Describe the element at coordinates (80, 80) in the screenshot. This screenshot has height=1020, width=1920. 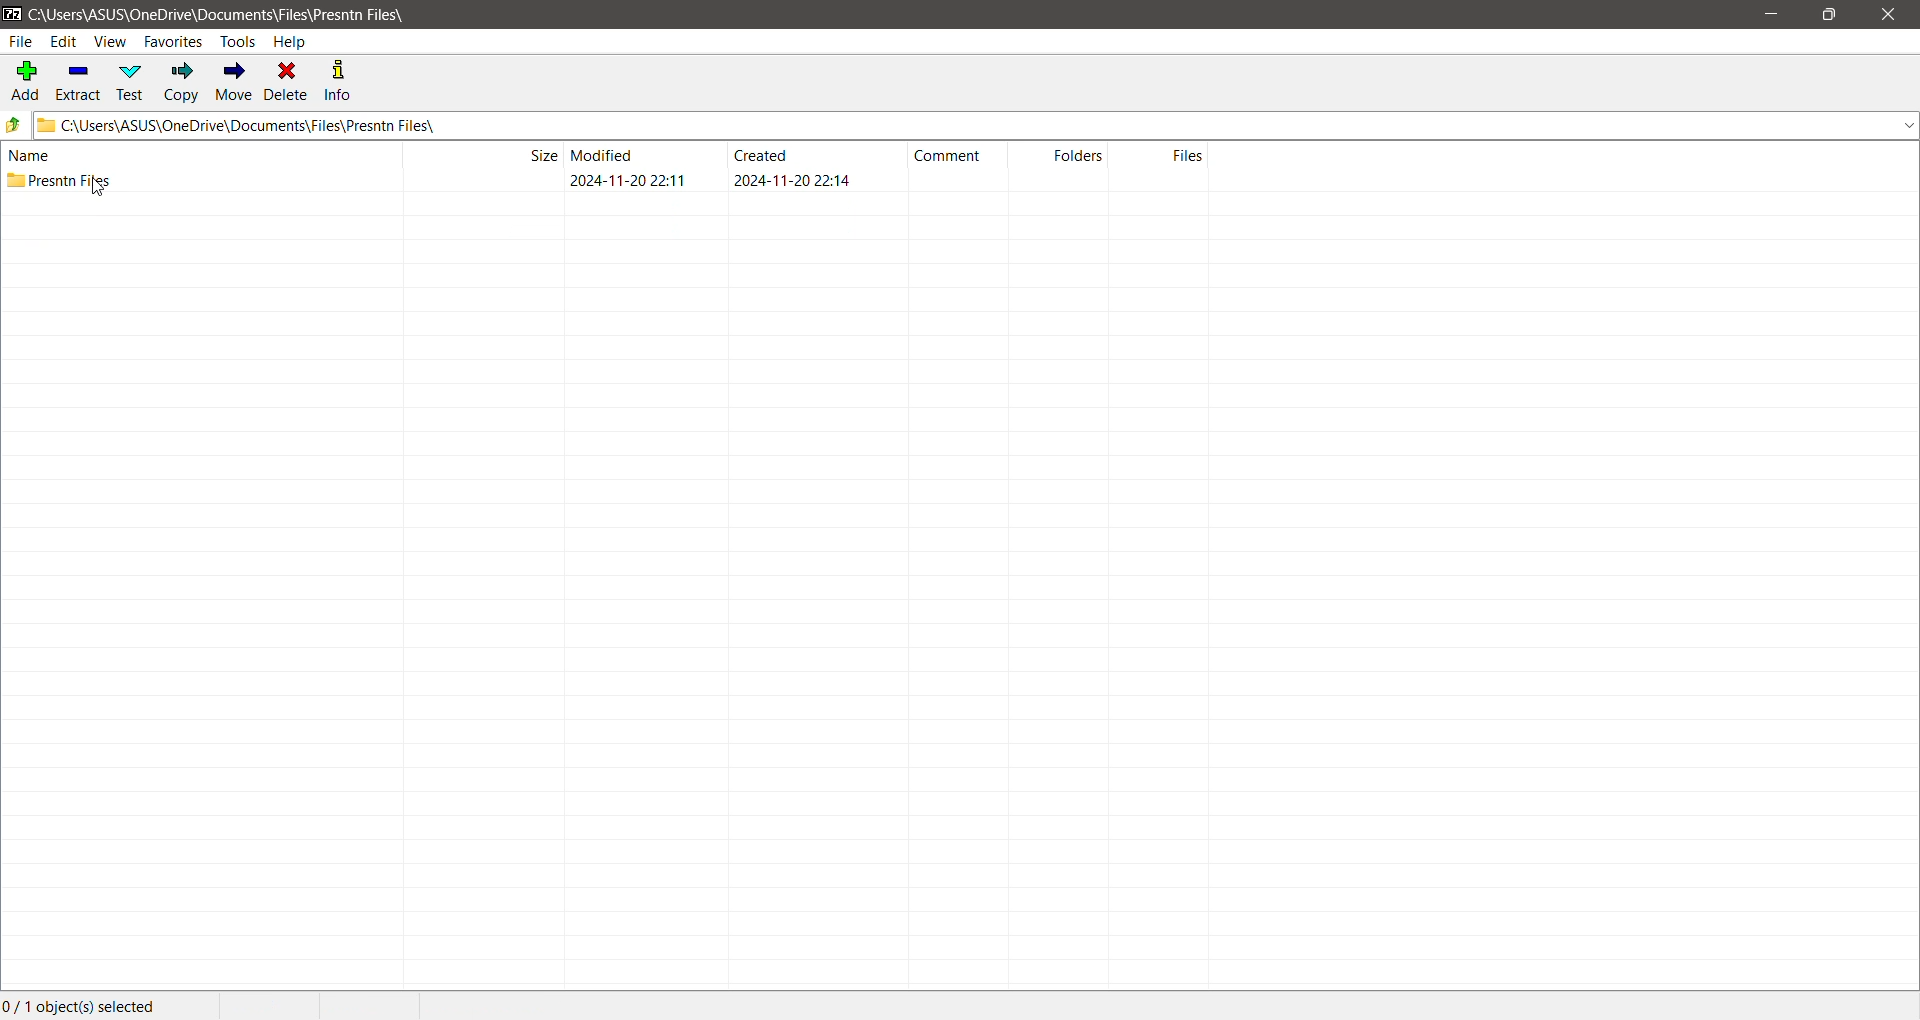
I see `Extract` at that location.